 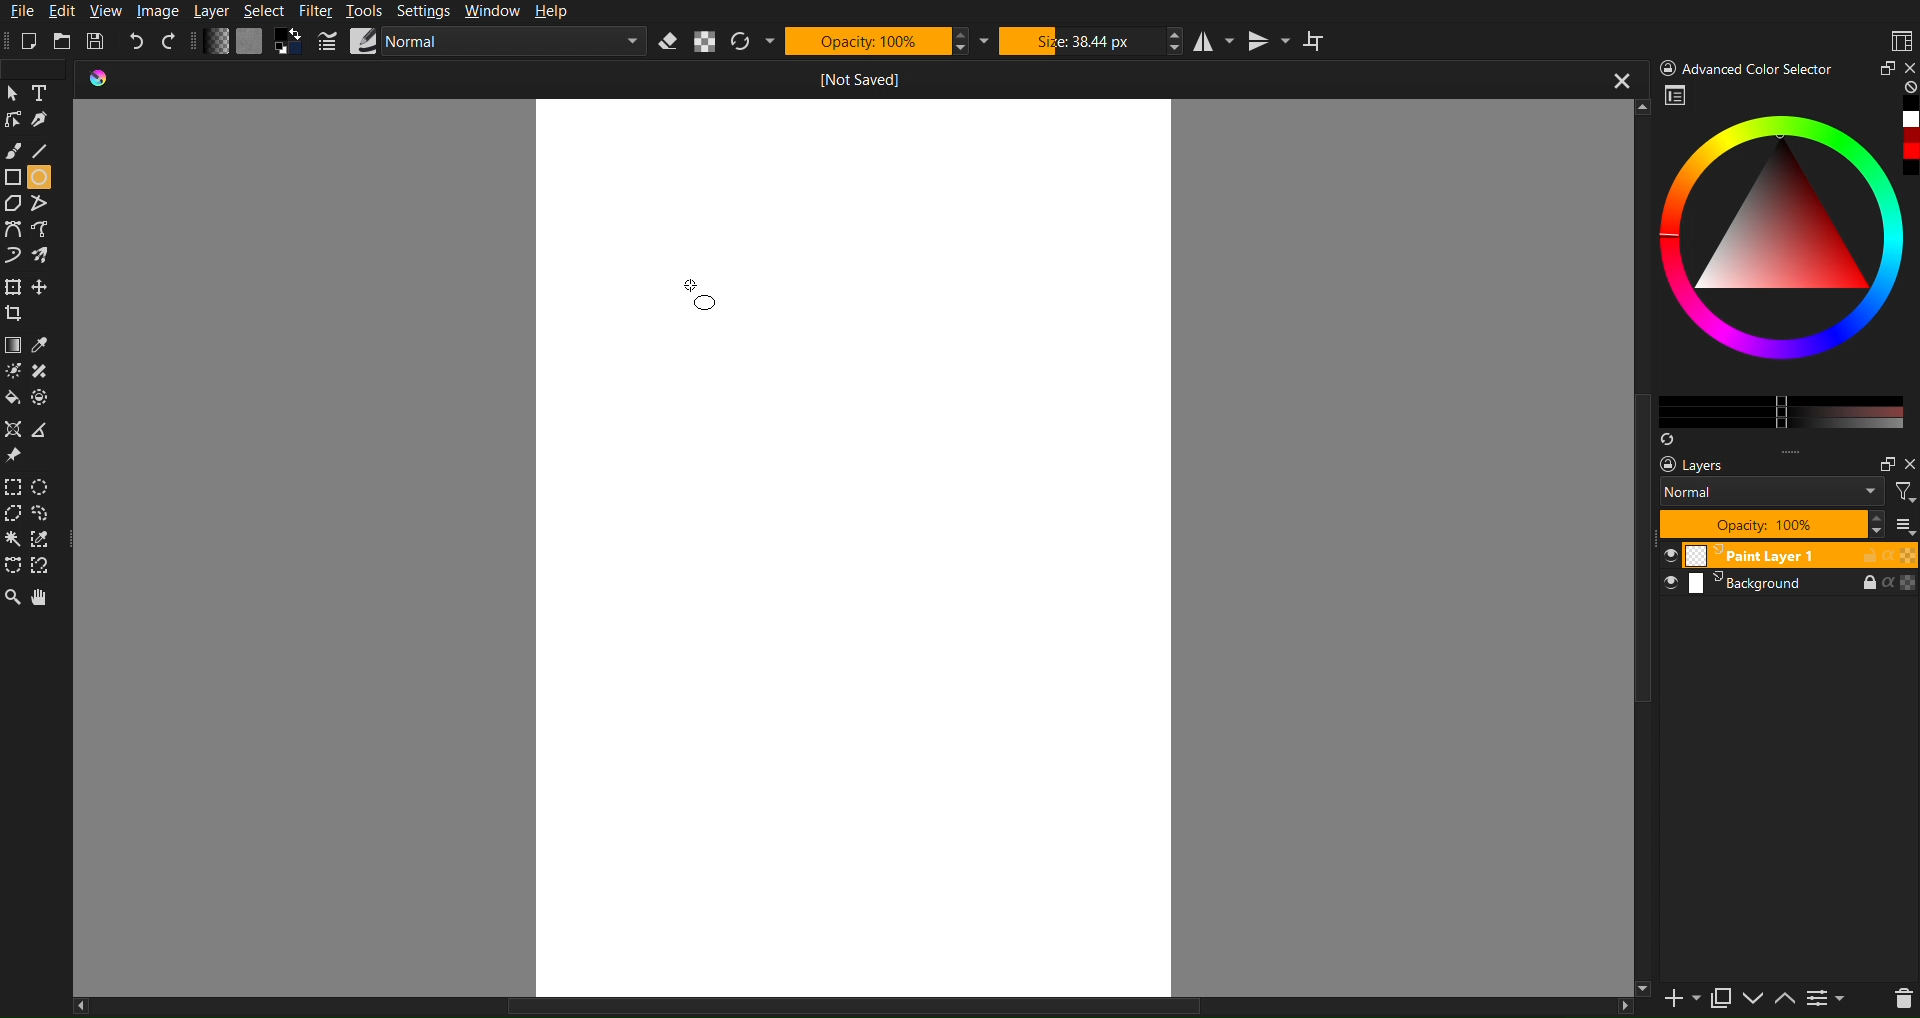 I want to click on close, so click(x=1611, y=75).